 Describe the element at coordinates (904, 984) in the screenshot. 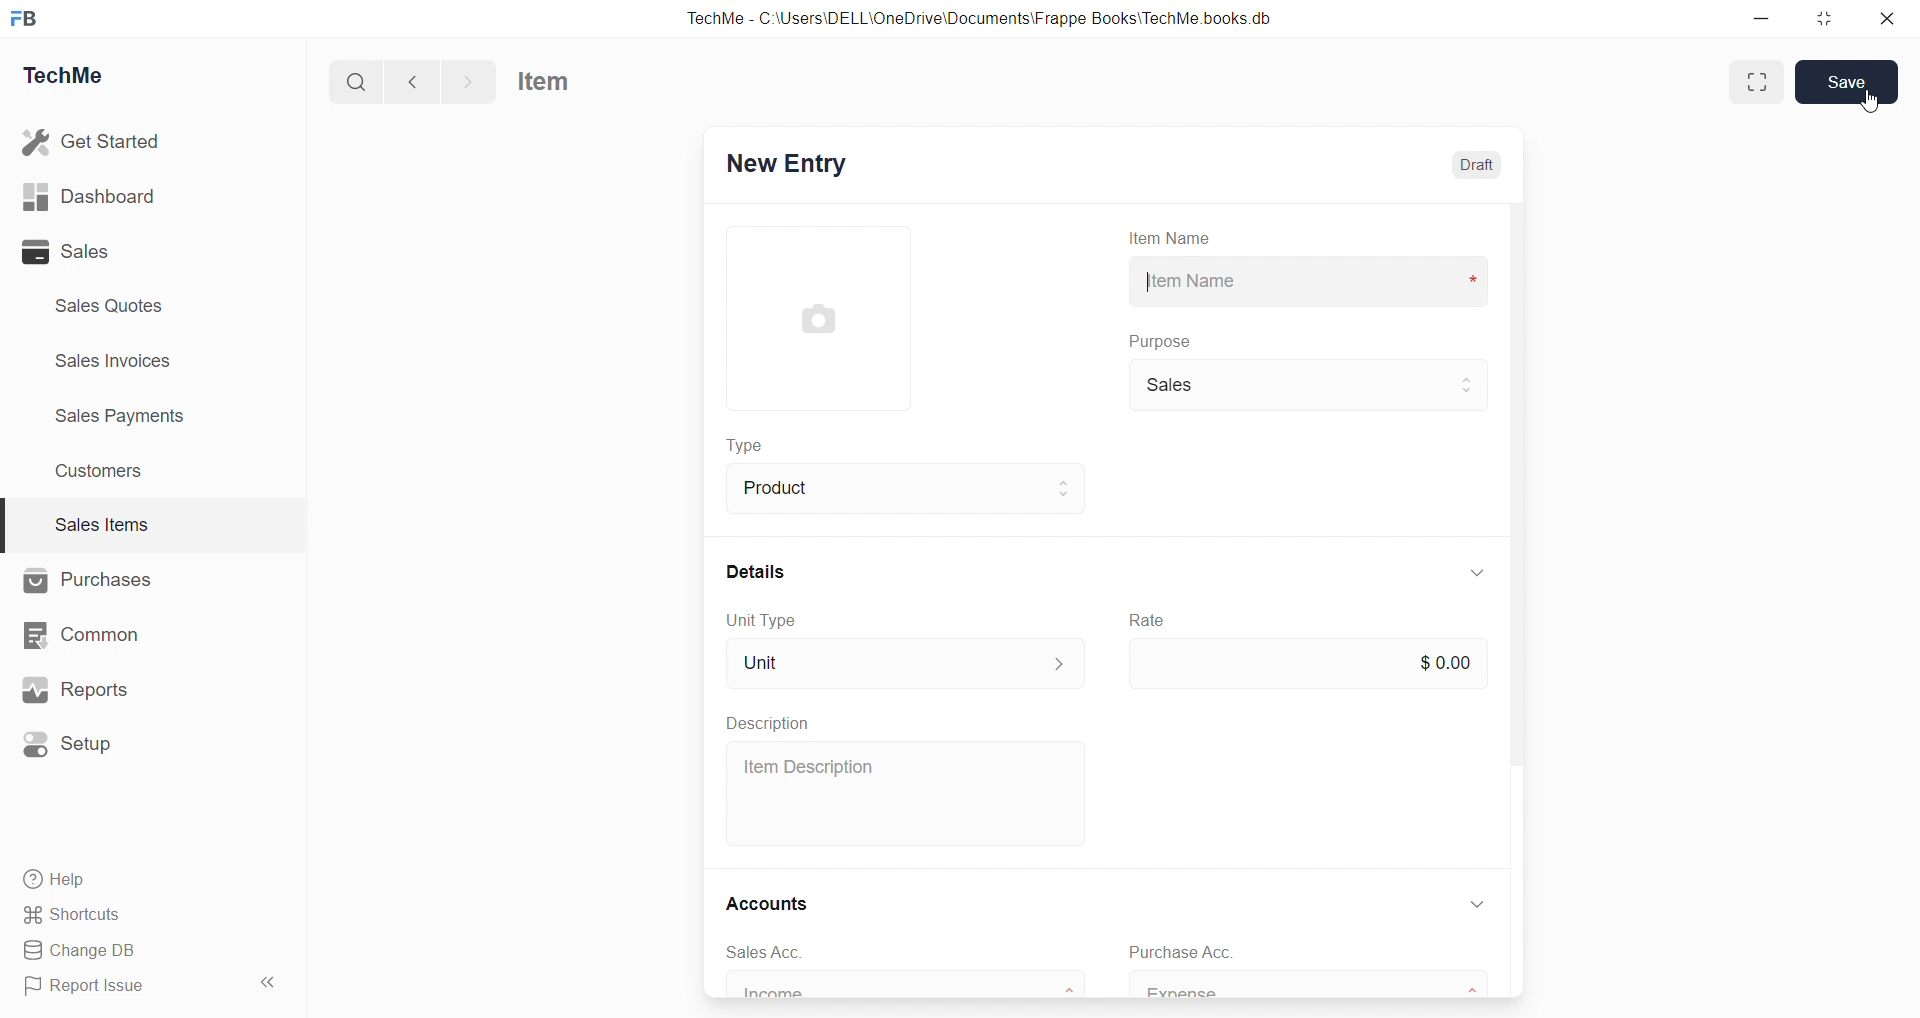

I see `Income` at that location.